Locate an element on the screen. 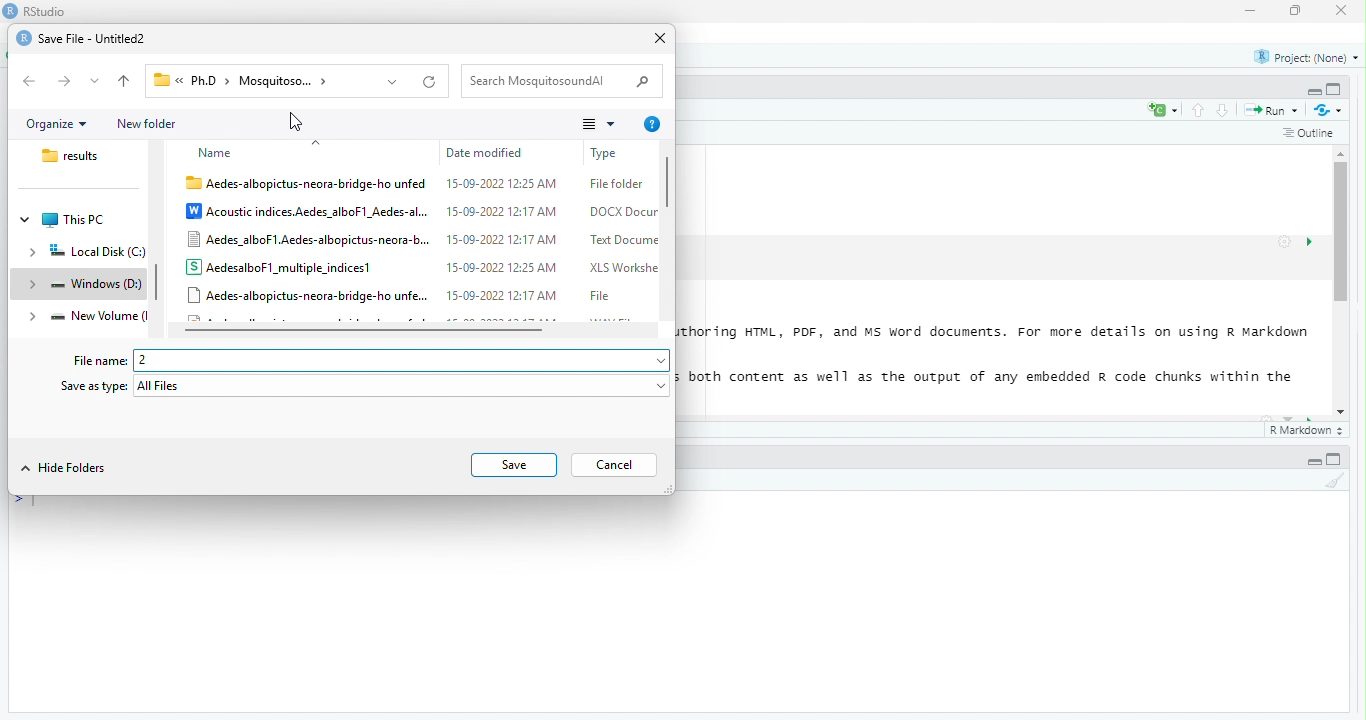 Image resolution: width=1366 pixels, height=720 pixels. C+ is located at coordinates (1164, 110).